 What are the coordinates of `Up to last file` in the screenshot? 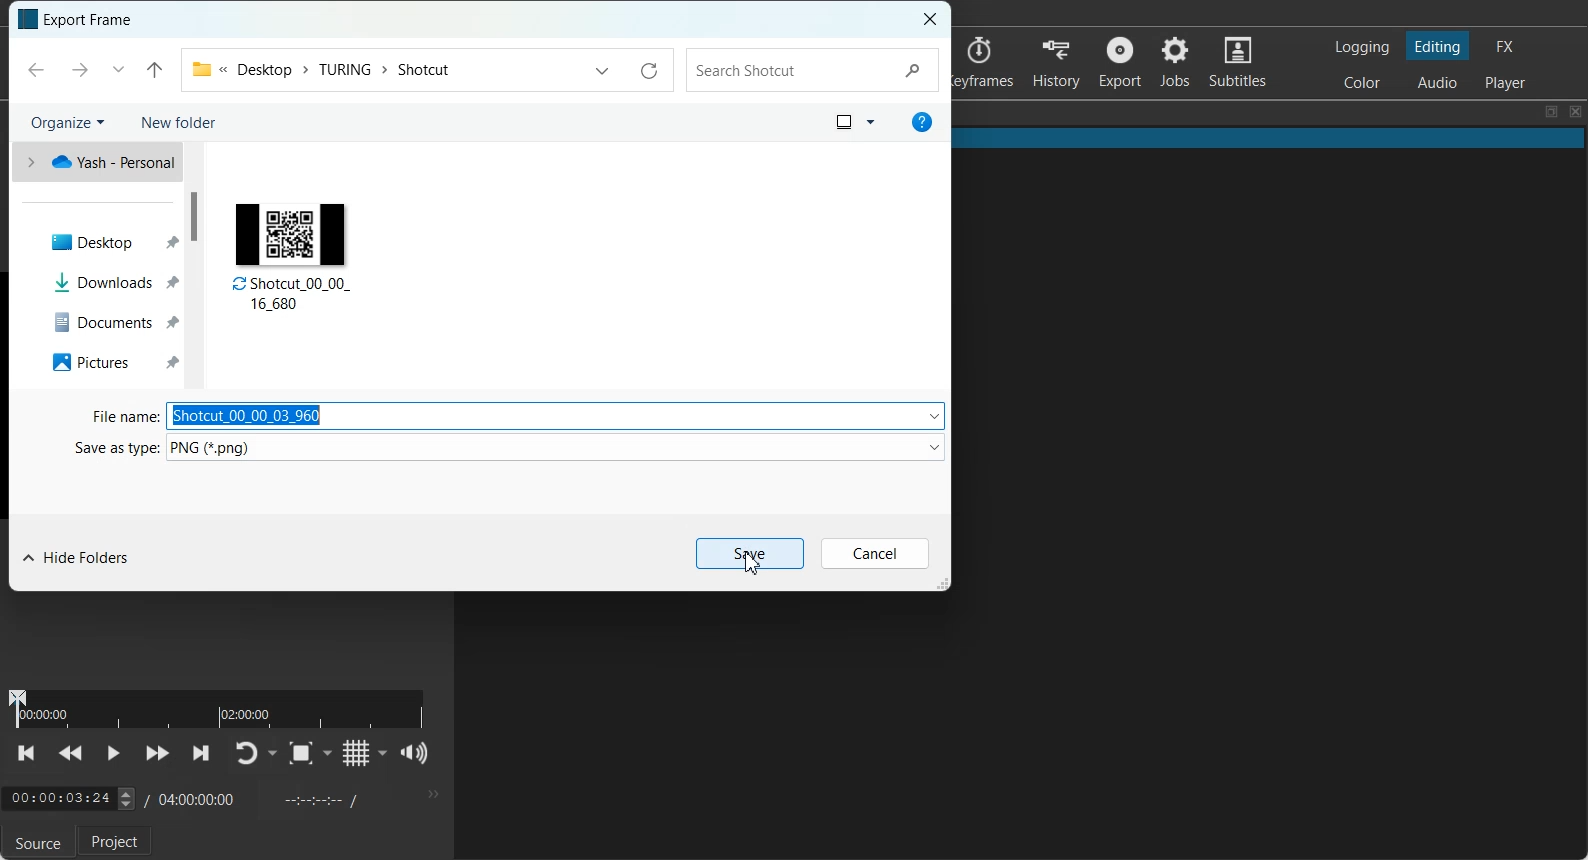 It's located at (155, 69).